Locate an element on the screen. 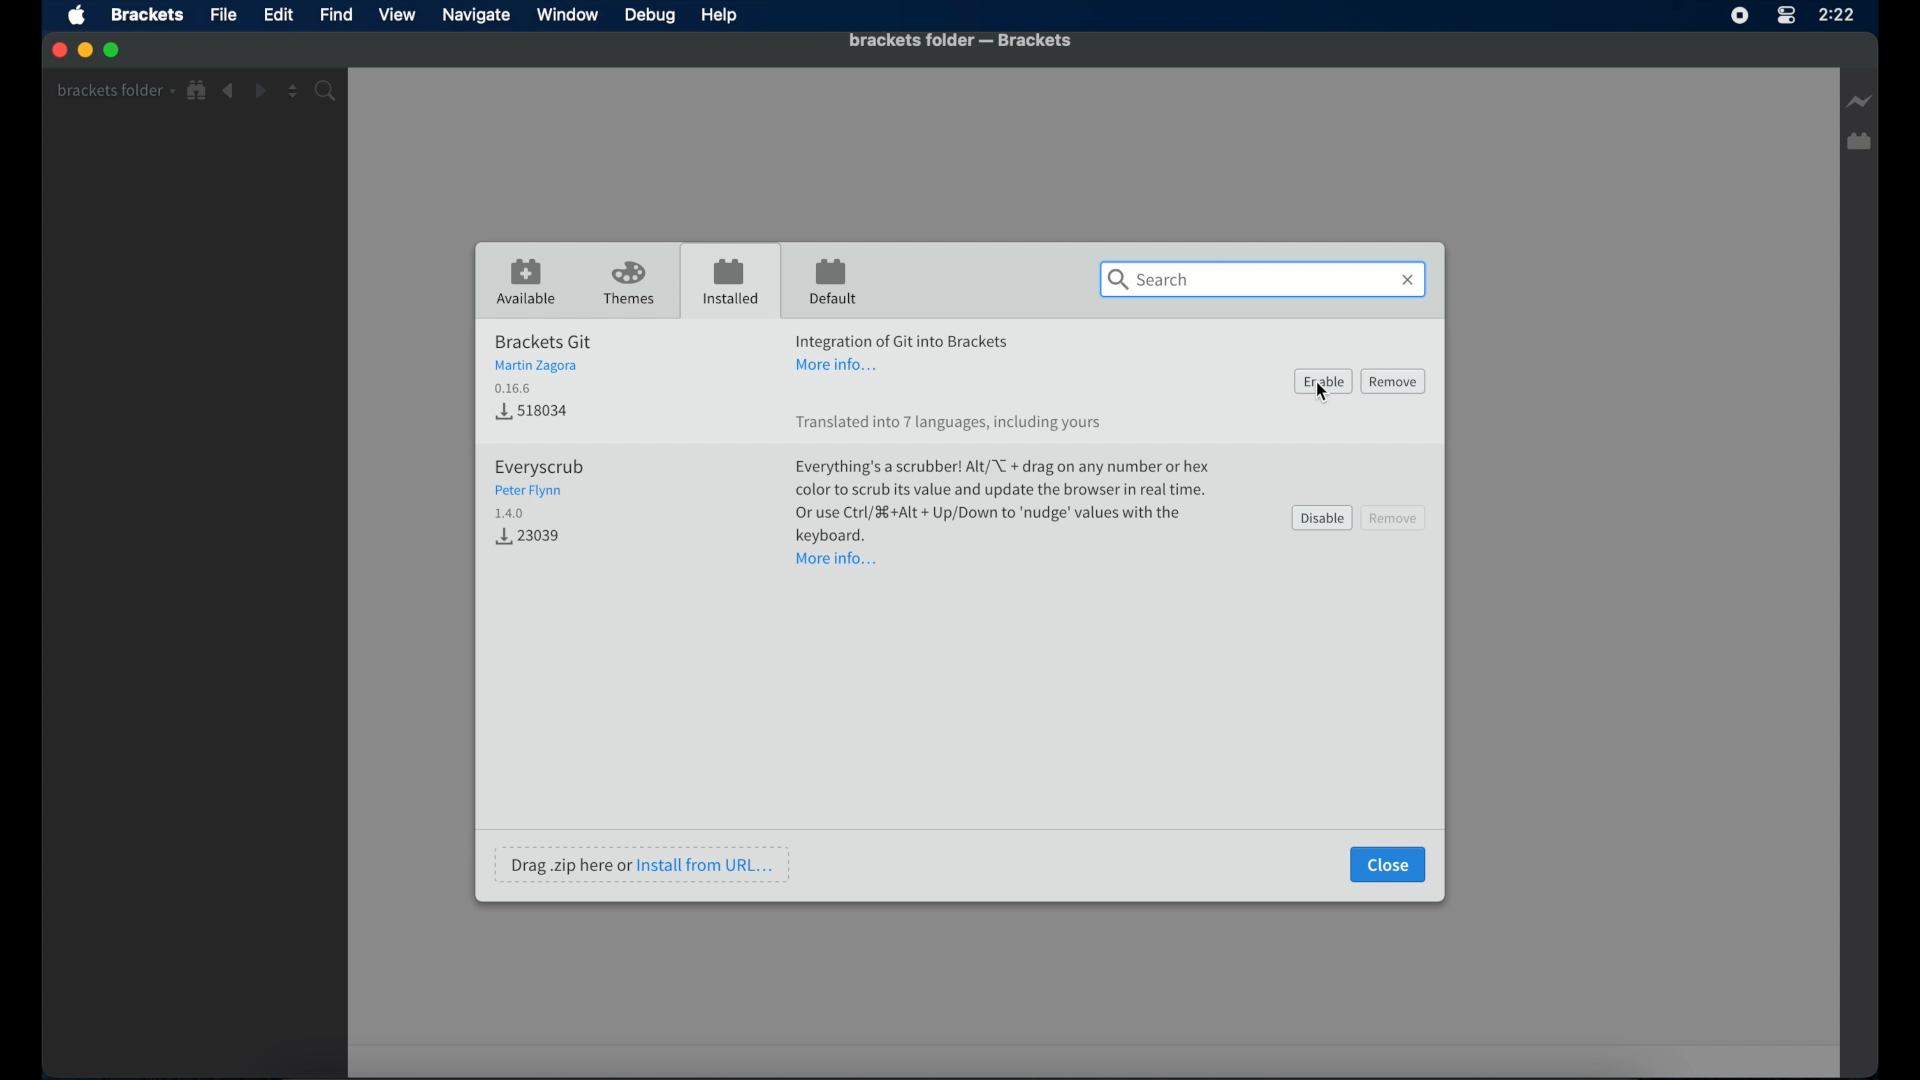 The width and height of the screenshot is (1920, 1080). enable is located at coordinates (1323, 381).